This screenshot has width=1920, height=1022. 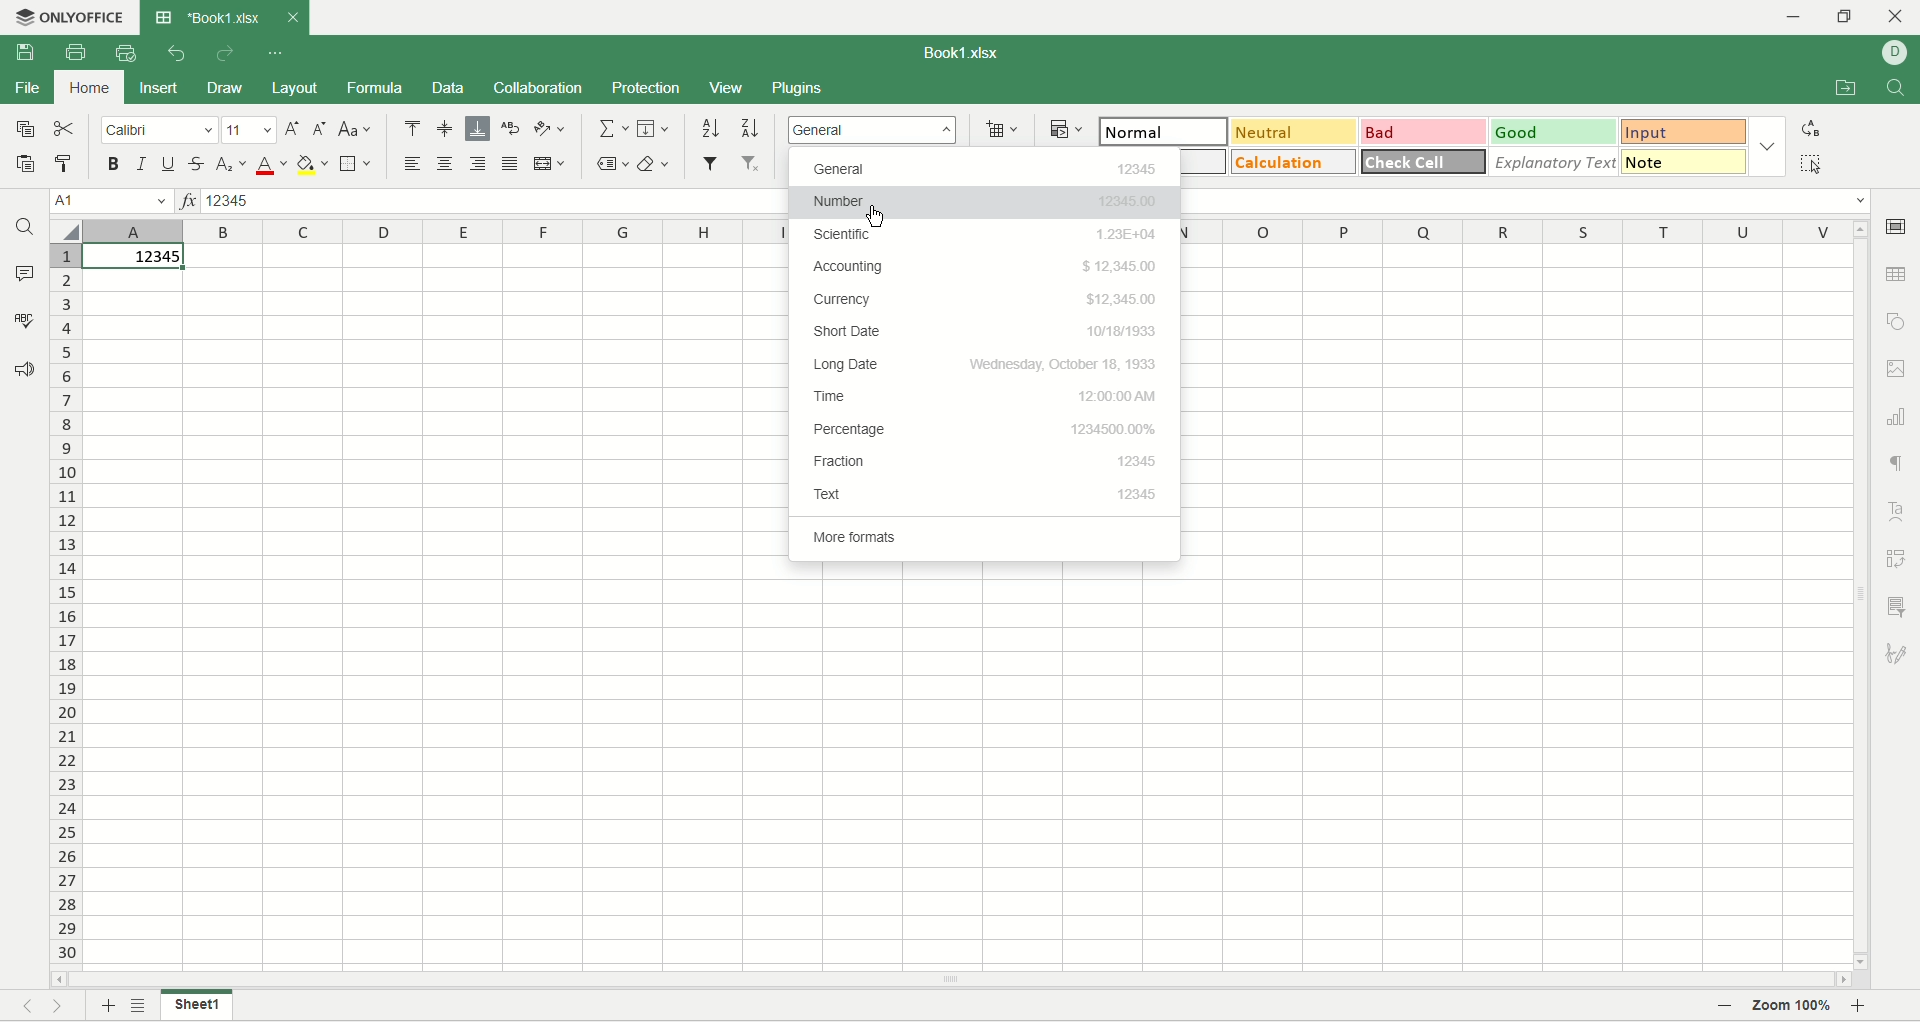 What do you see at coordinates (1555, 162) in the screenshot?
I see `explanatory text` at bounding box center [1555, 162].